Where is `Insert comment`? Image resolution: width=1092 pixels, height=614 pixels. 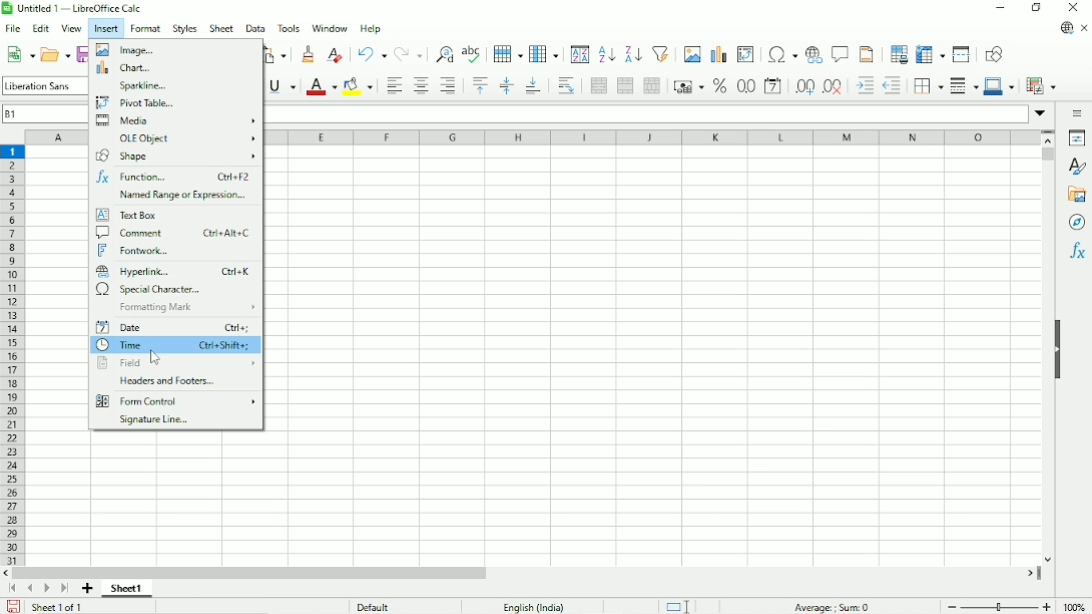 Insert comment is located at coordinates (839, 53).